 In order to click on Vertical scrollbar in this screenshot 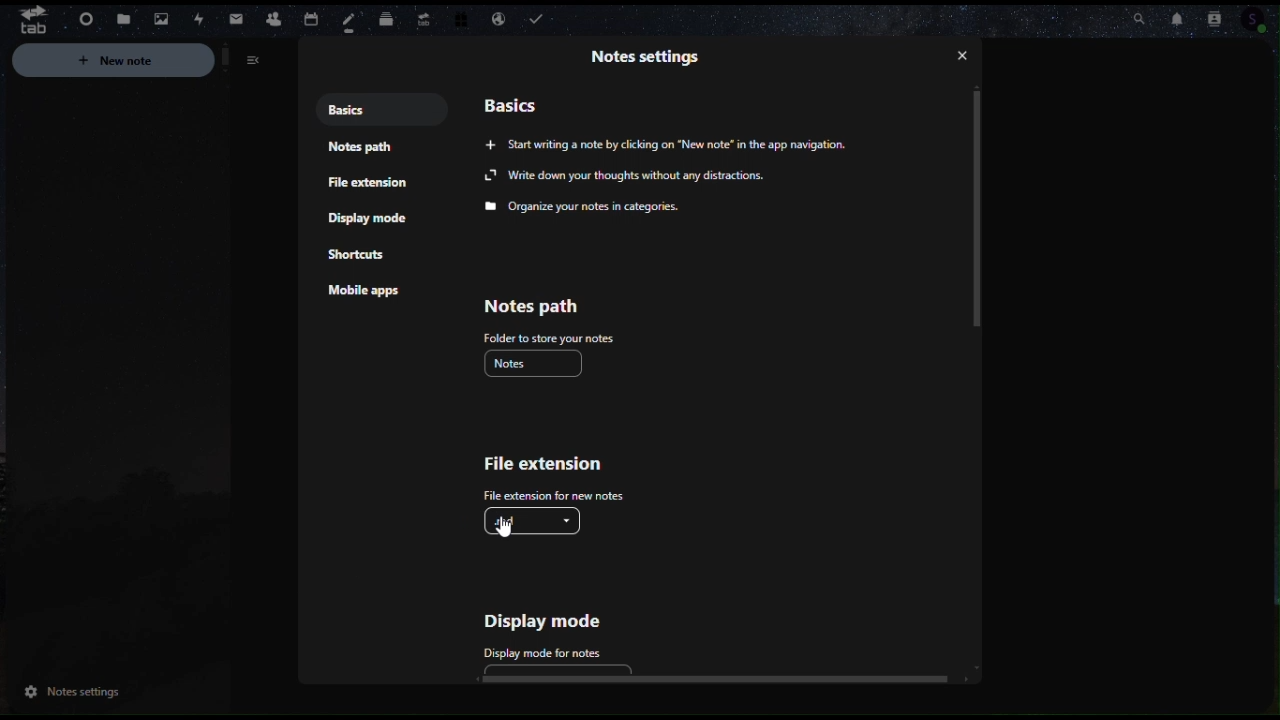, I will do `click(983, 209)`.